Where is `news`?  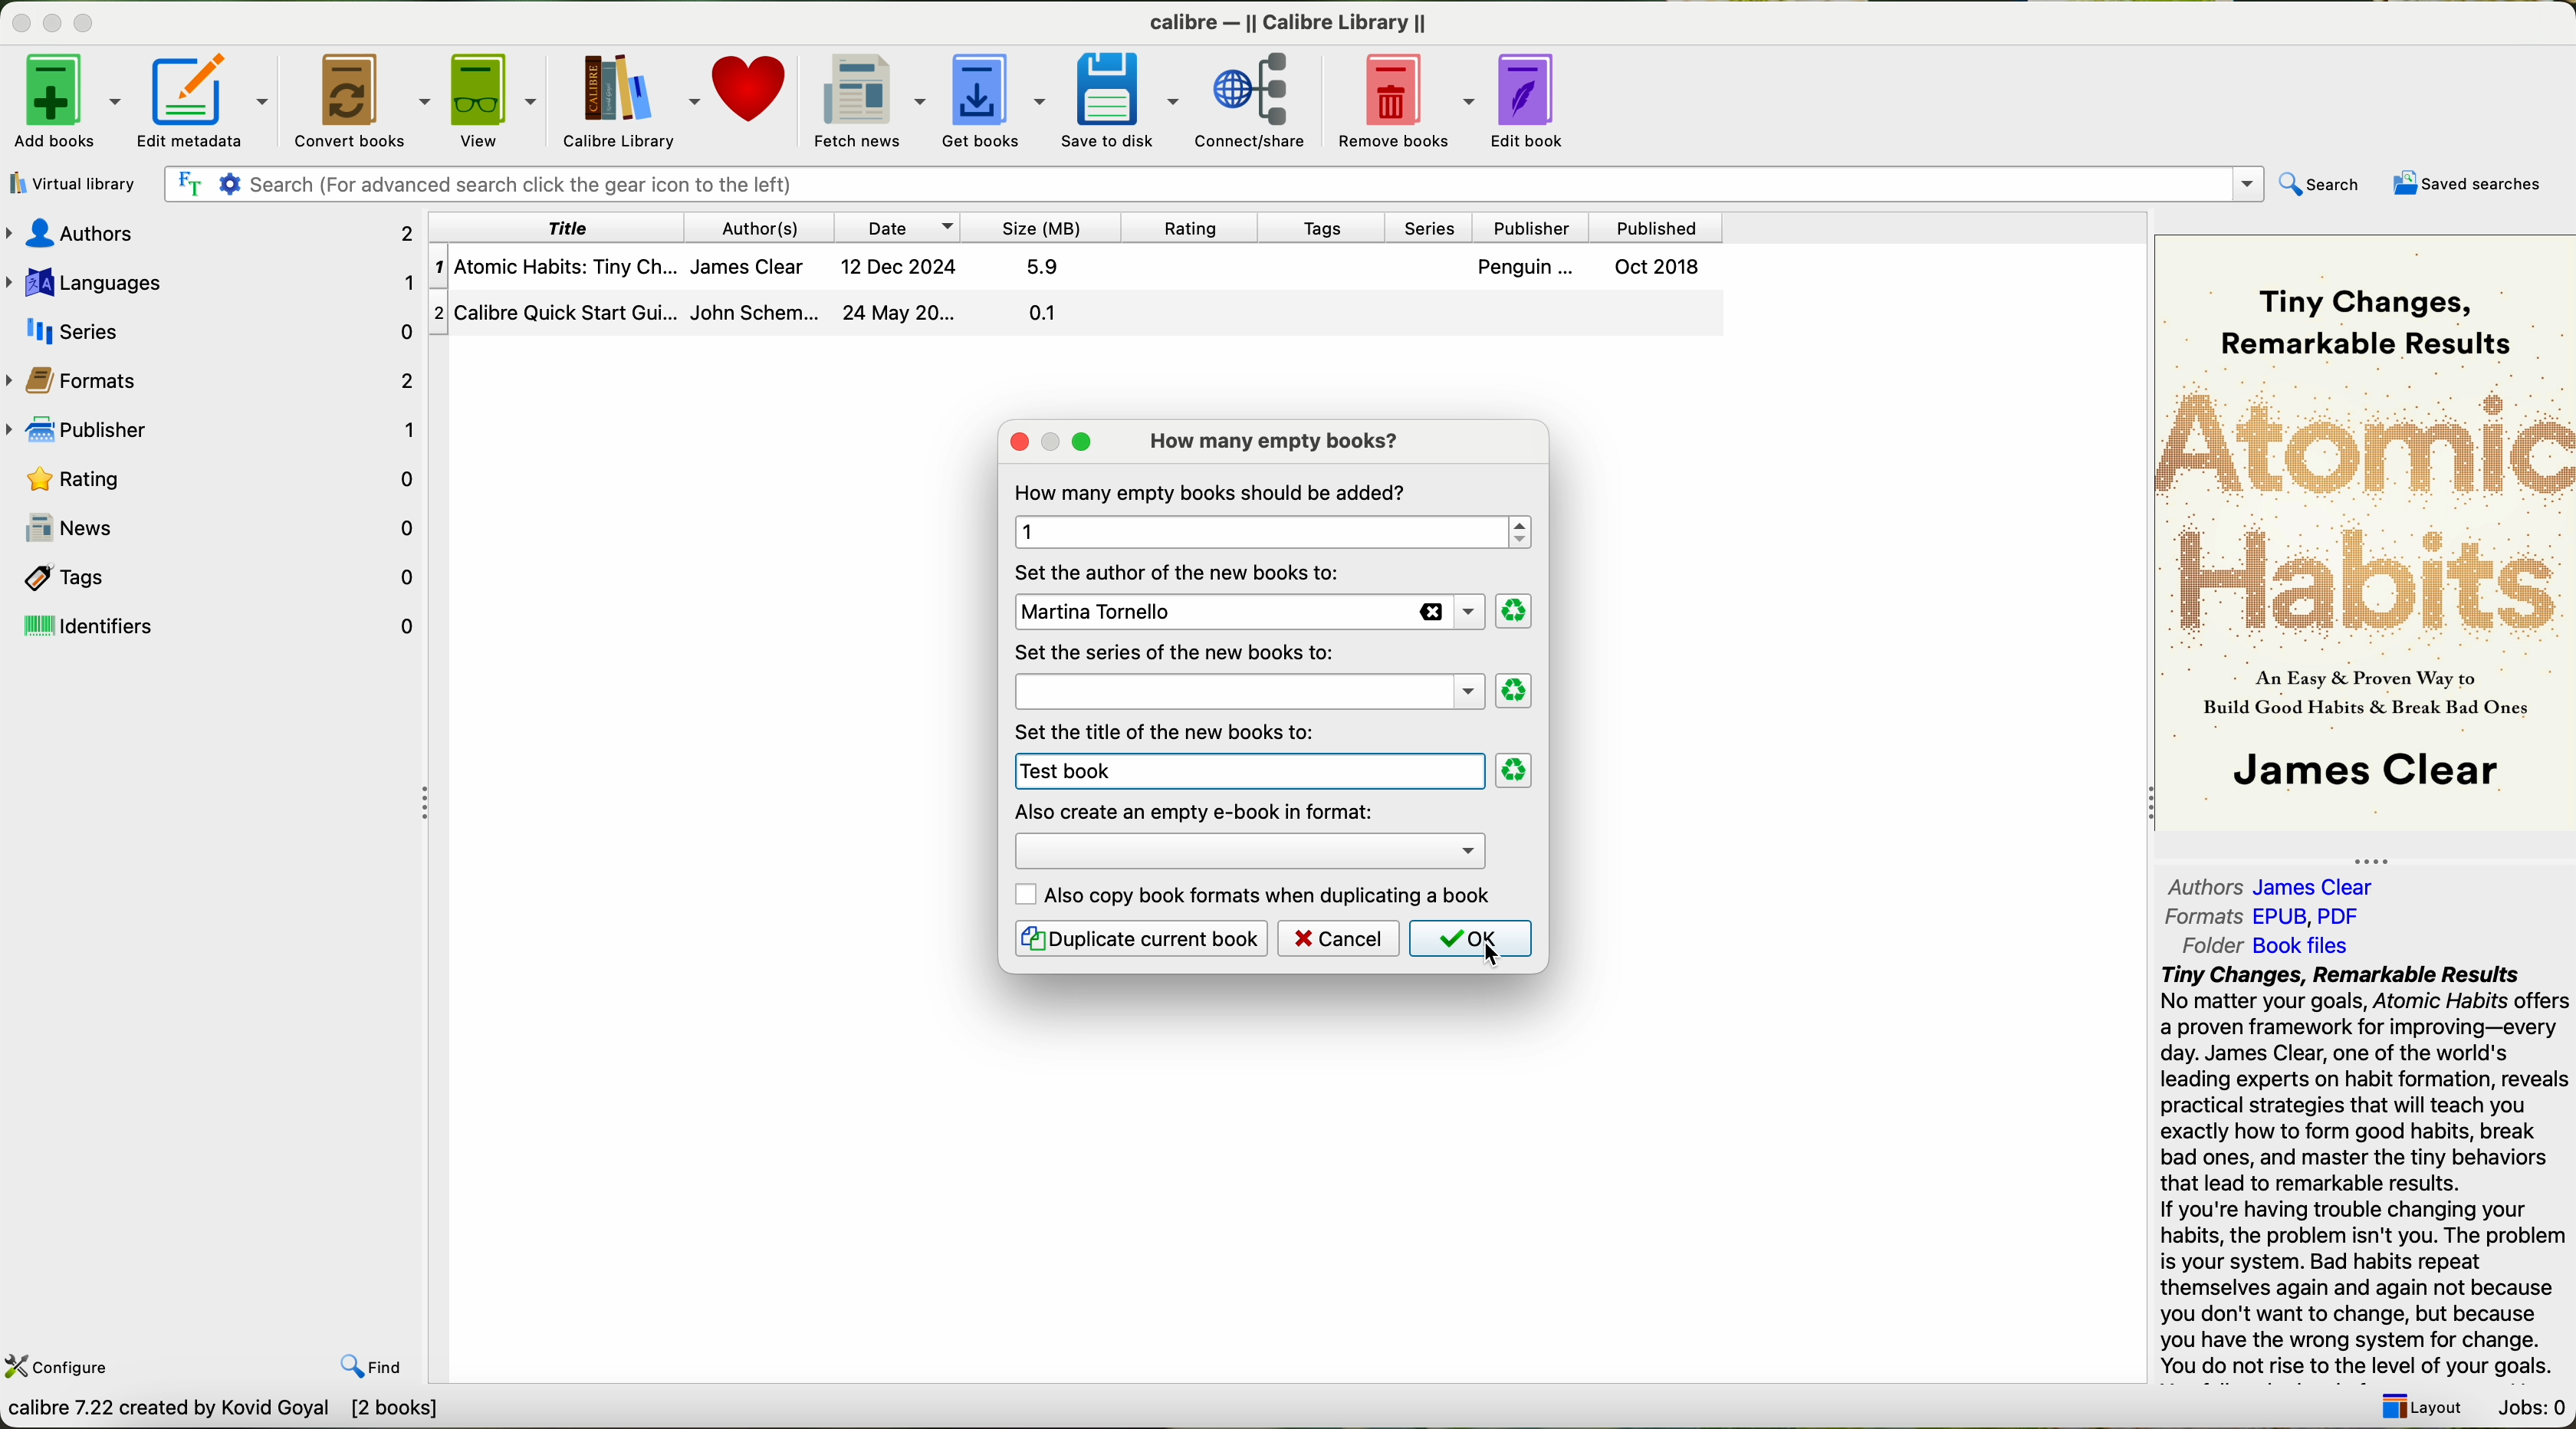 news is located at coordinates (213, 528).